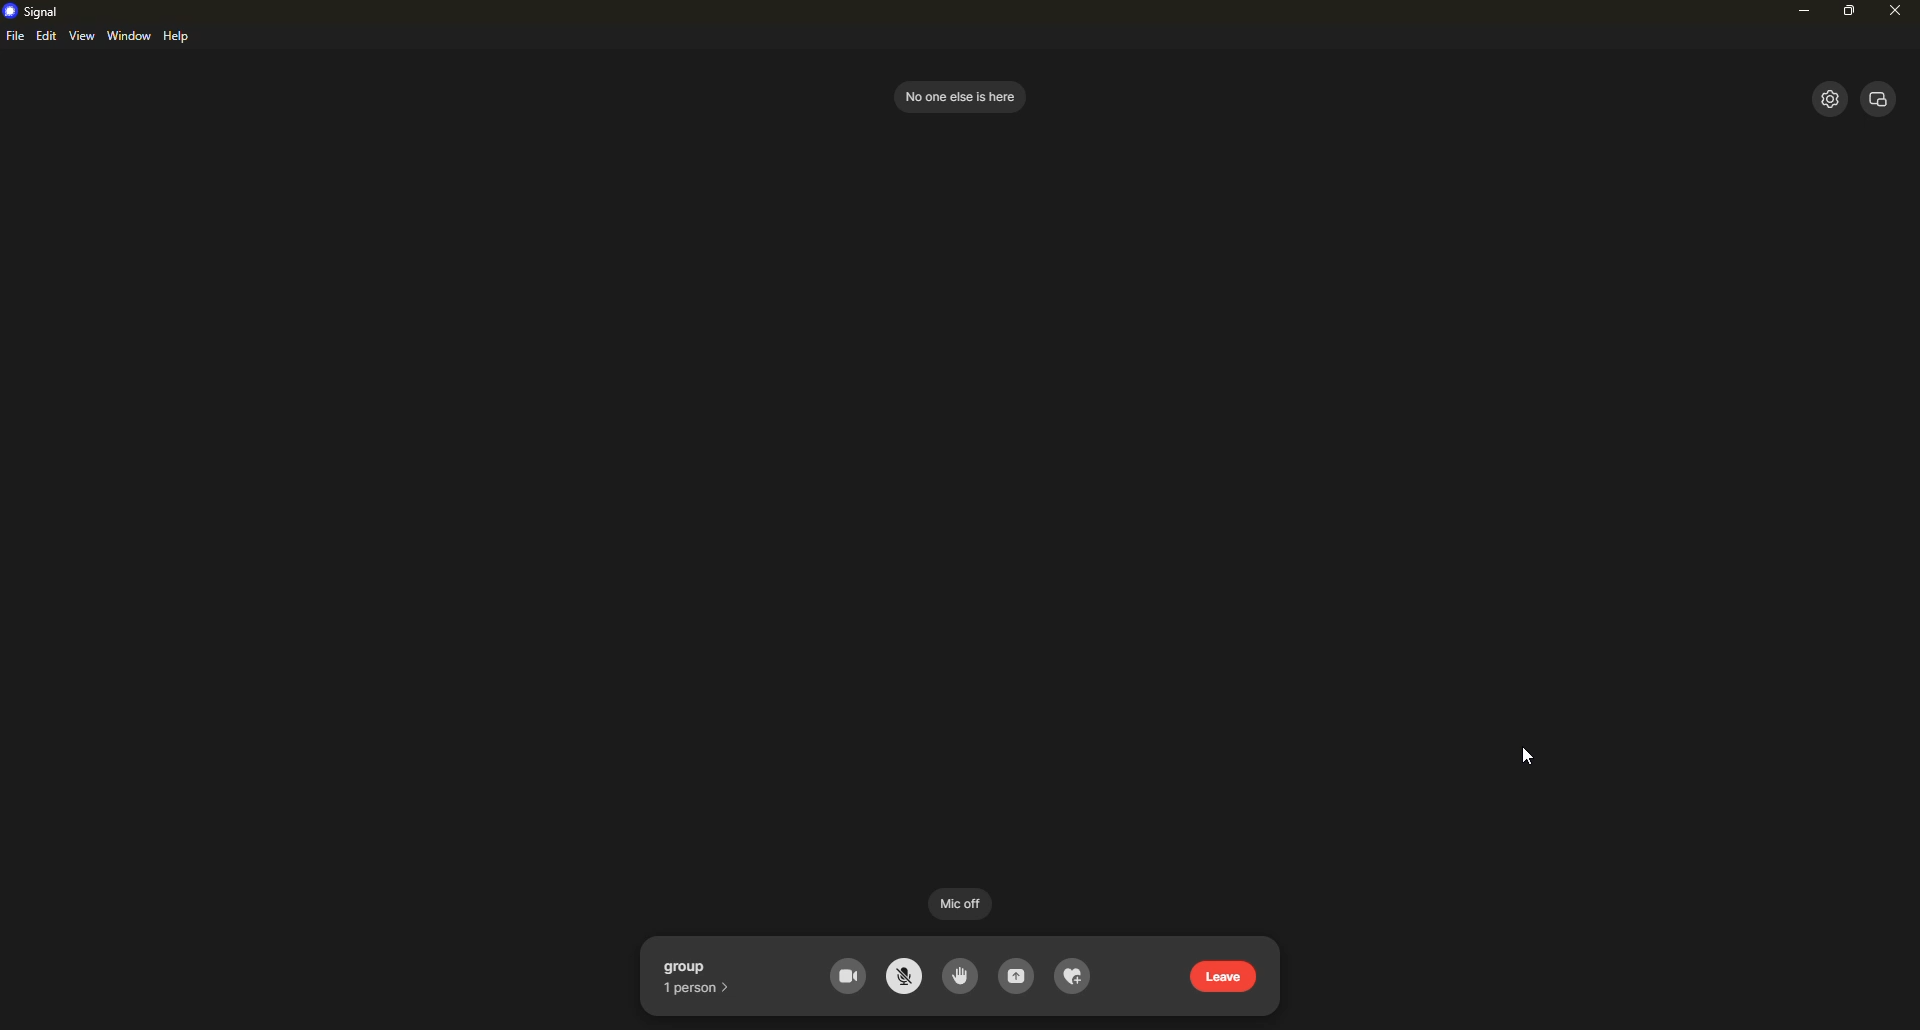  What do you see at coordinates (958, 95) in the screenshot?
I see `no one else is here` at bounding box center [958, 95].